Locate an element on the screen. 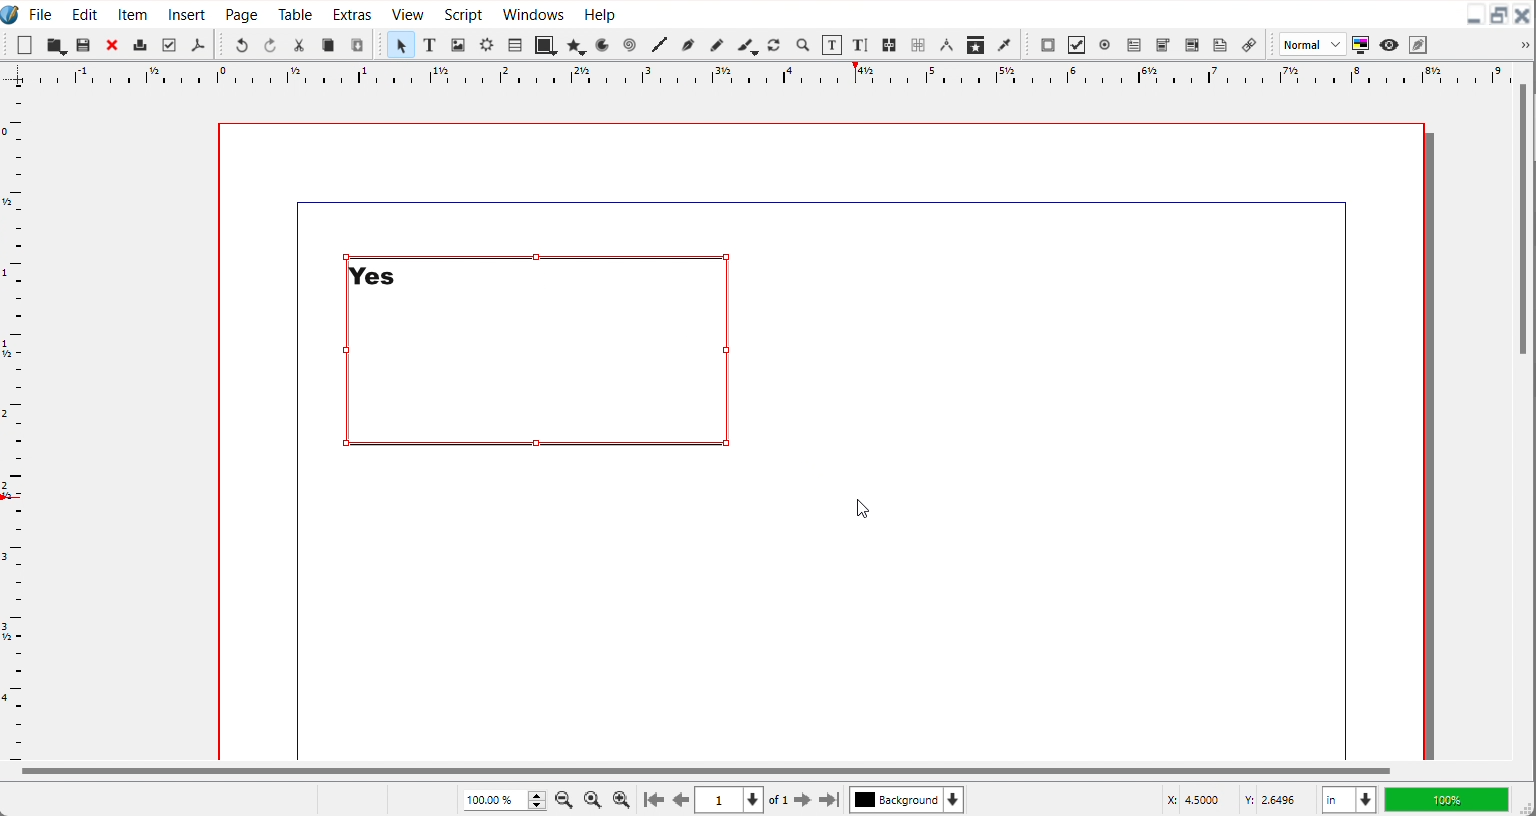 The height and width of the screenshot is (816, 1536). Preview is located at coordinates (1390, 45).